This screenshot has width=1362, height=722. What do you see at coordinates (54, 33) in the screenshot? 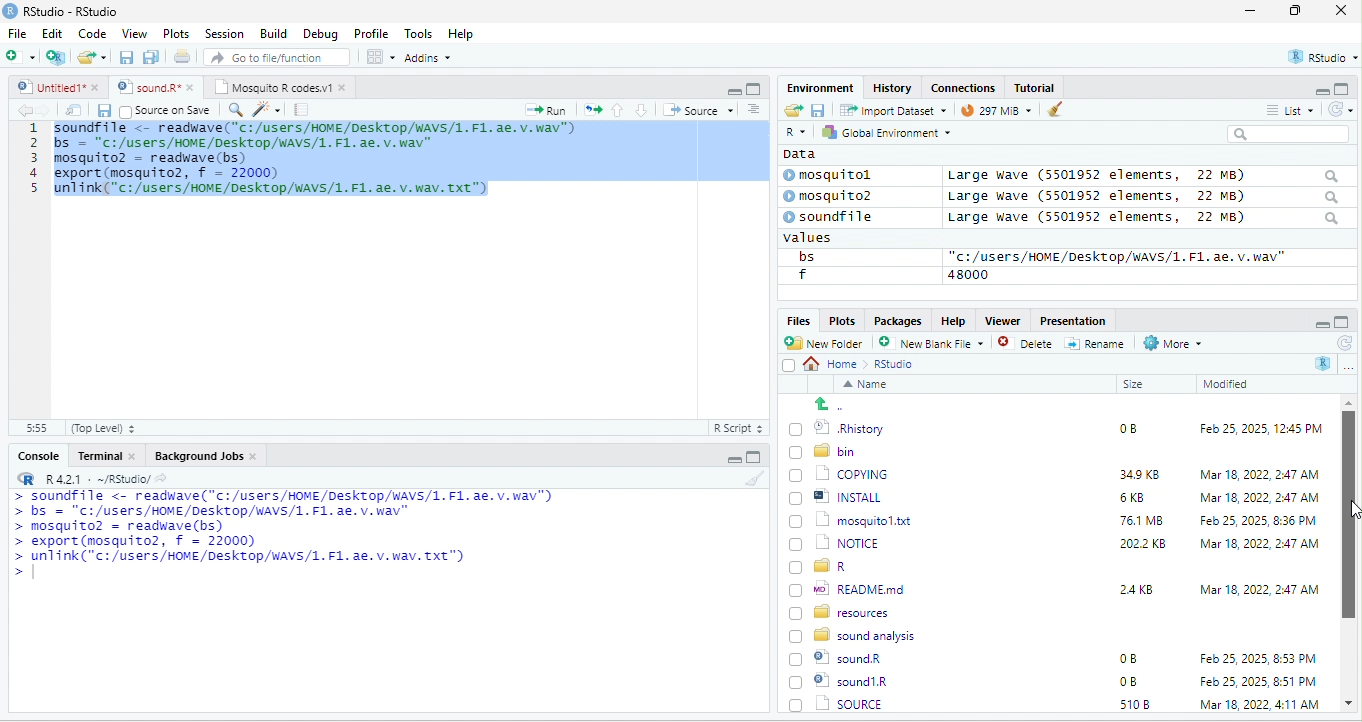
I see `Edit` at bounding box center [54, 33].